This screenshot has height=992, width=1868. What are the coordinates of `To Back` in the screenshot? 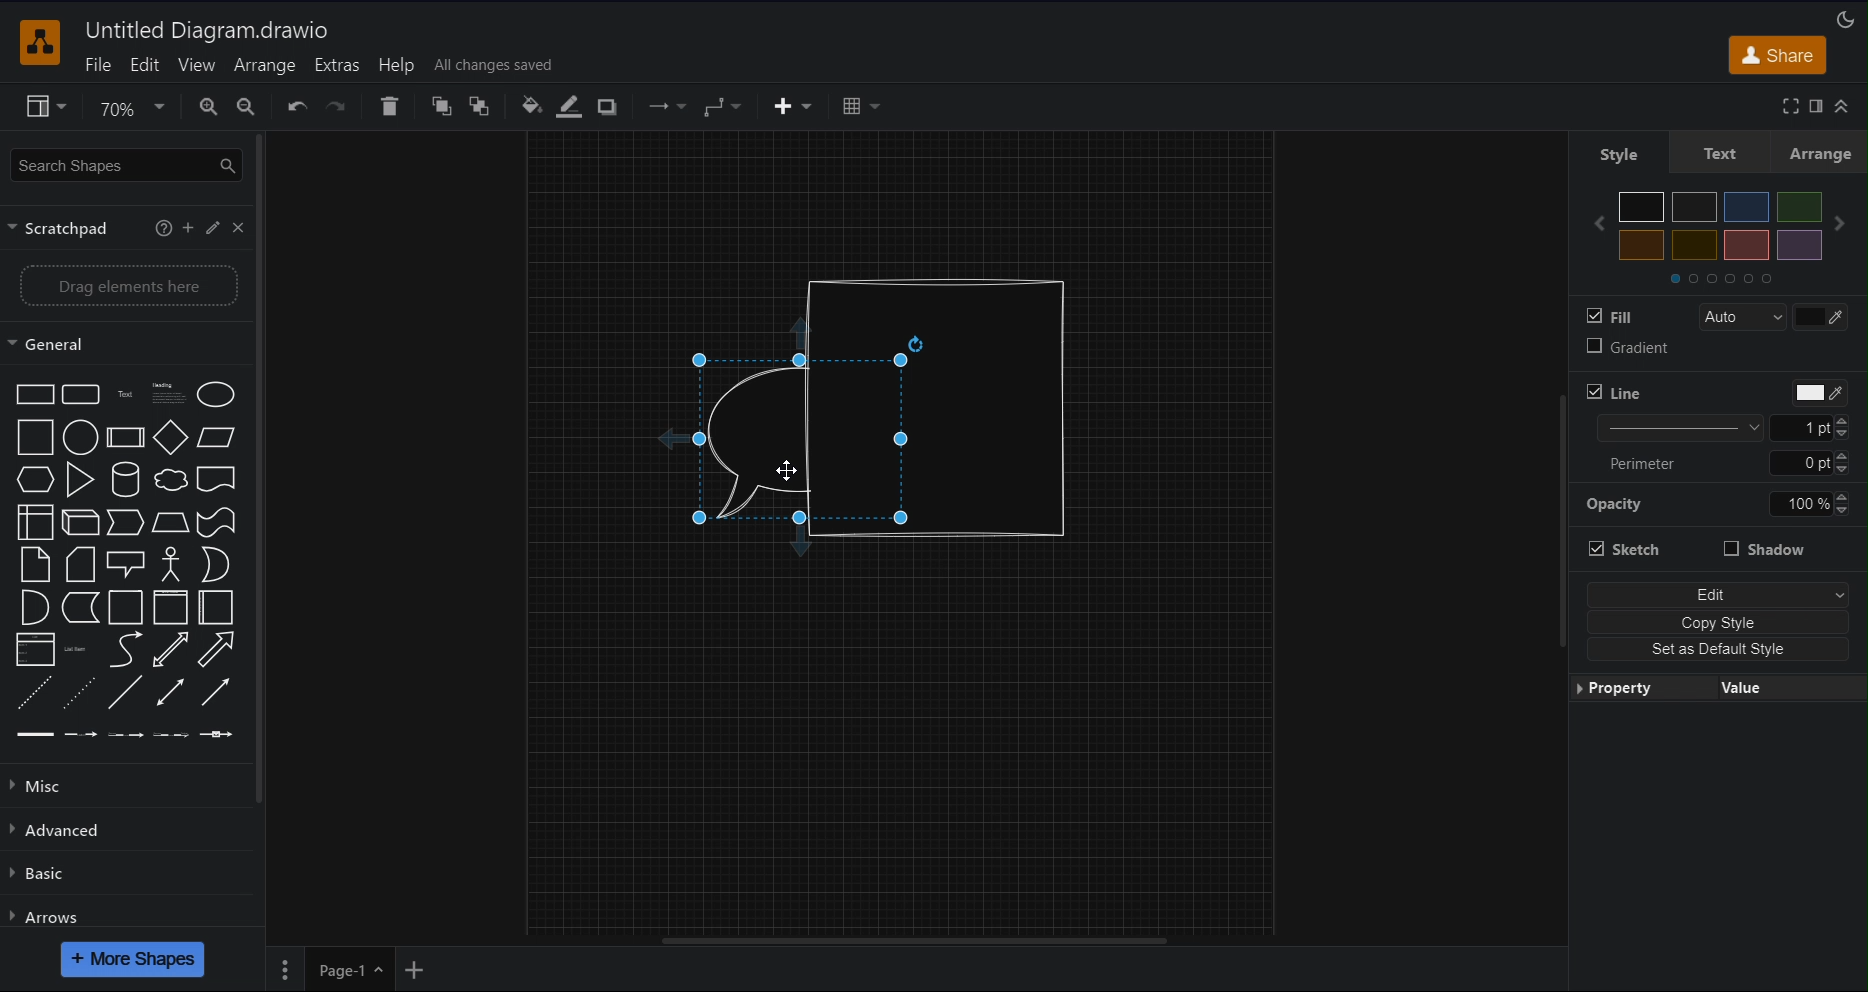 It's located at (483, 106).